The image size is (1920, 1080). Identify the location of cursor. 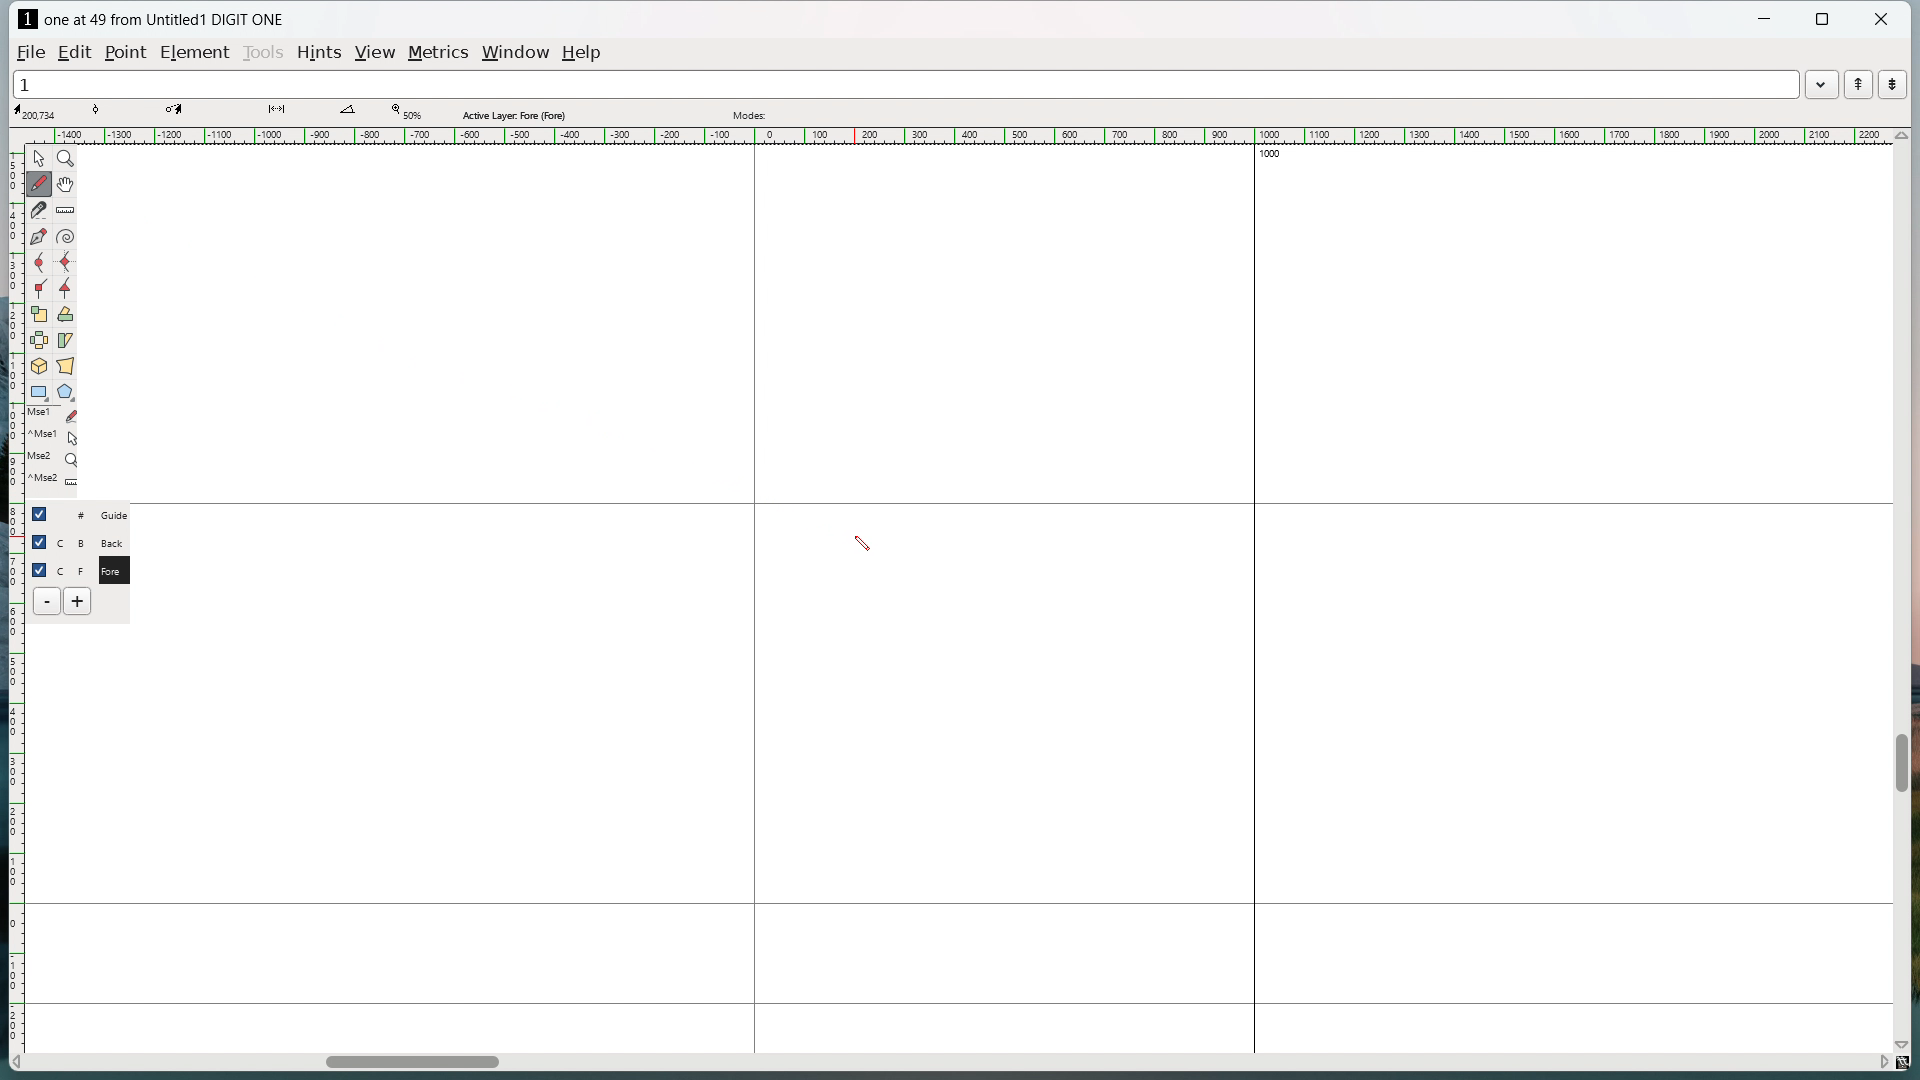
(862, 542).